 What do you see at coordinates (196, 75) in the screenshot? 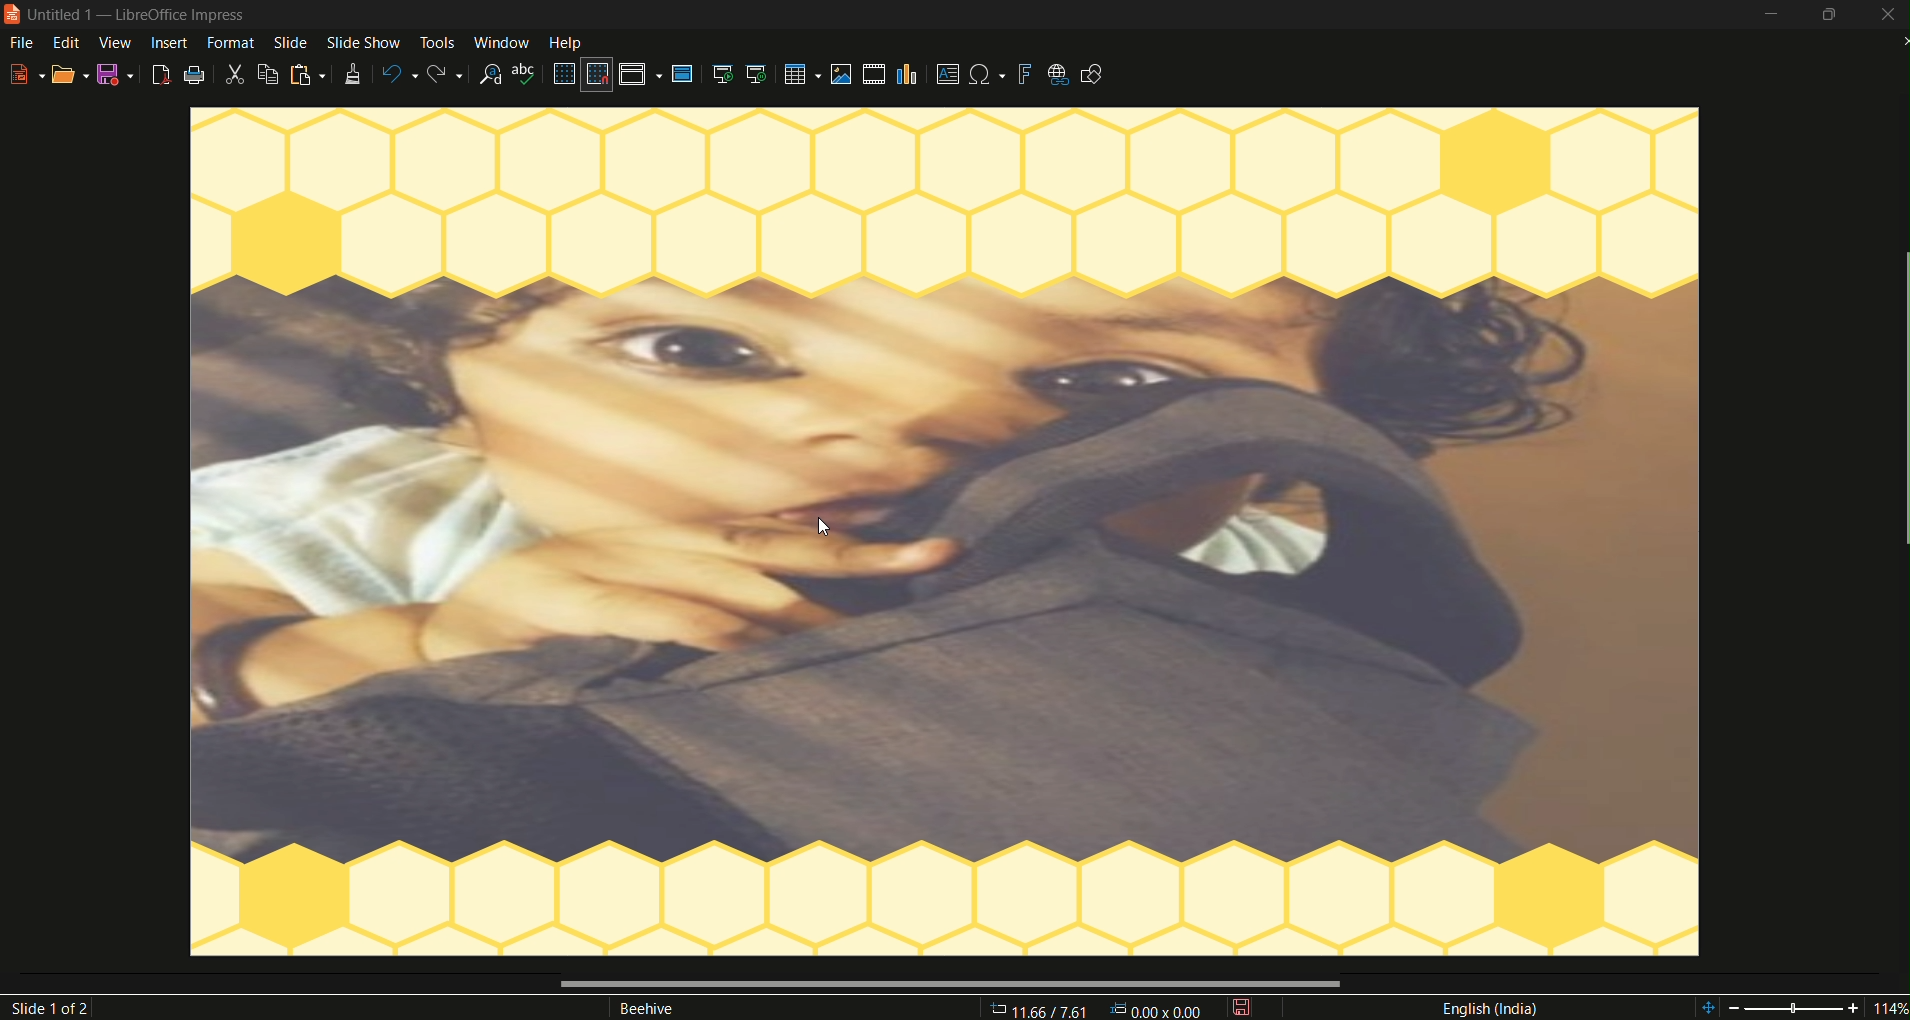
I see `print` at bounding box center [196, 75].